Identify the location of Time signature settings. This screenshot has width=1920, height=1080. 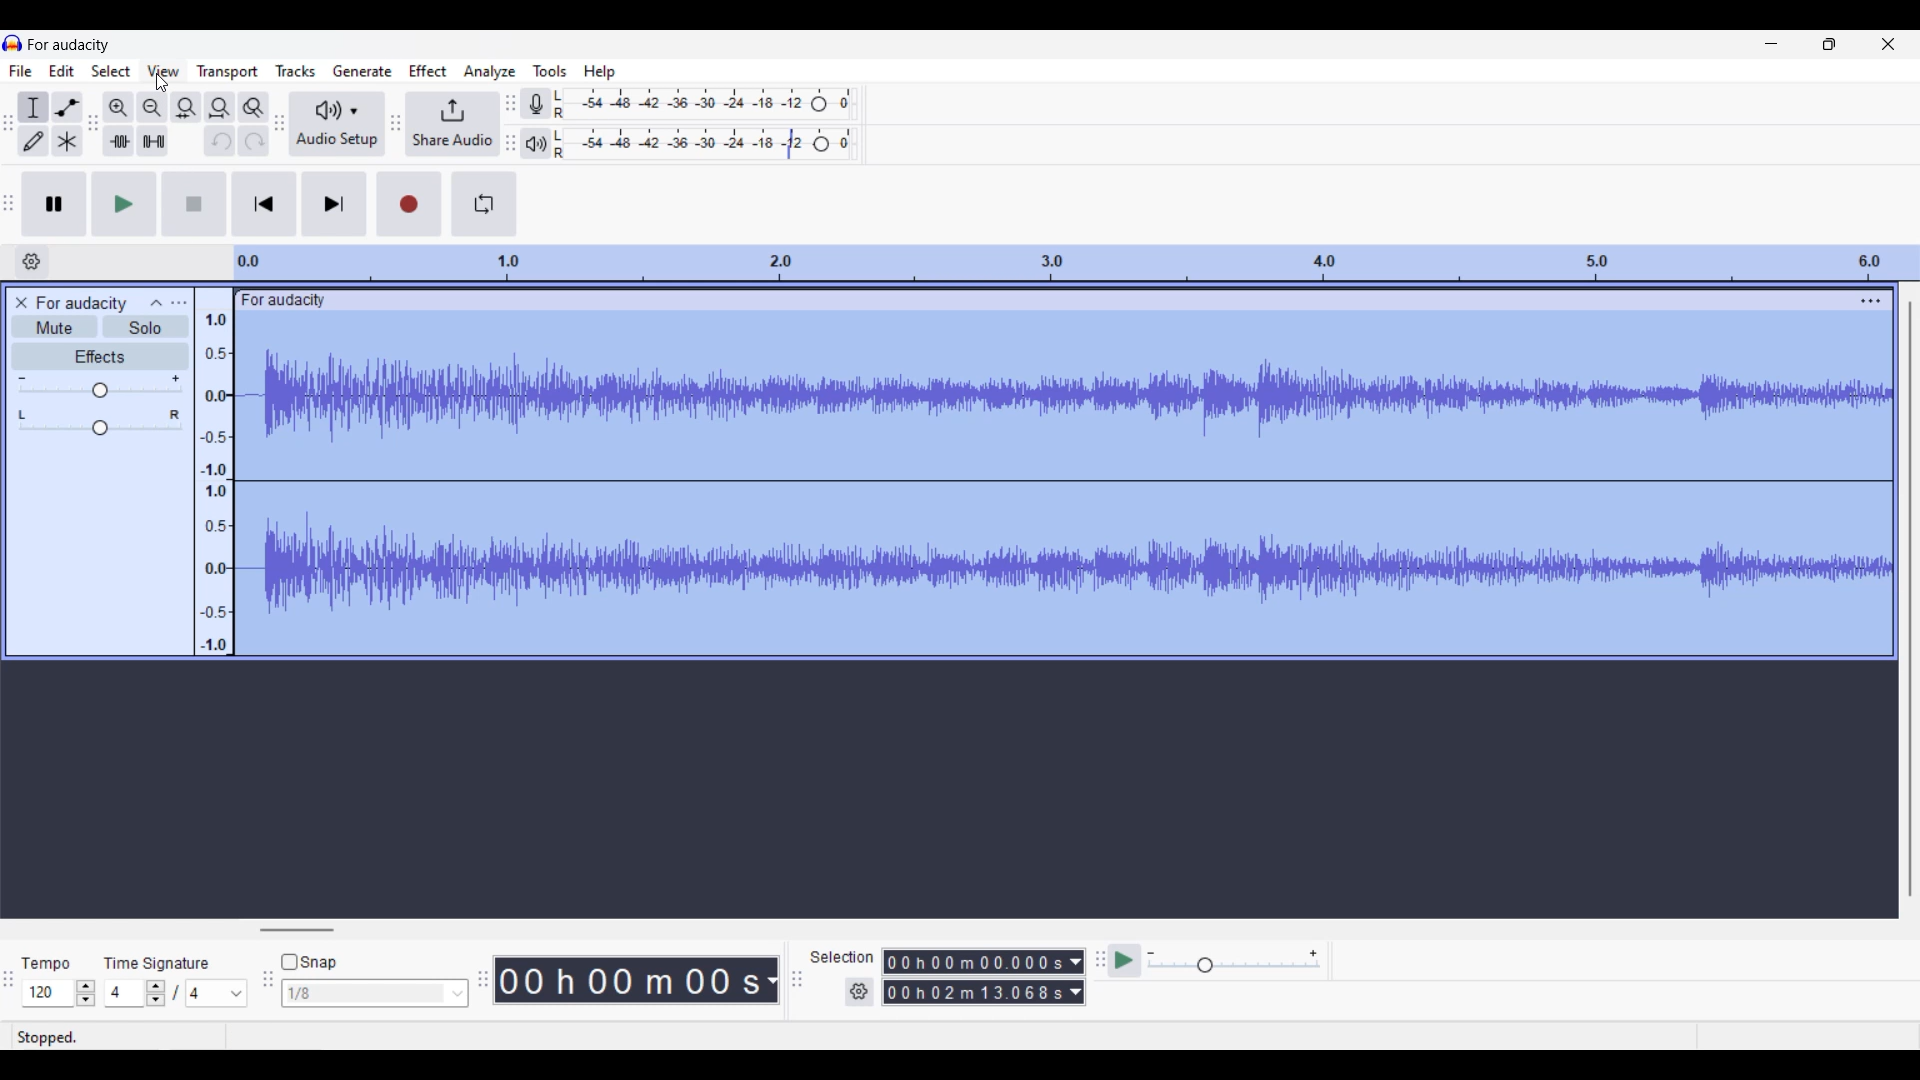
(176, 993).